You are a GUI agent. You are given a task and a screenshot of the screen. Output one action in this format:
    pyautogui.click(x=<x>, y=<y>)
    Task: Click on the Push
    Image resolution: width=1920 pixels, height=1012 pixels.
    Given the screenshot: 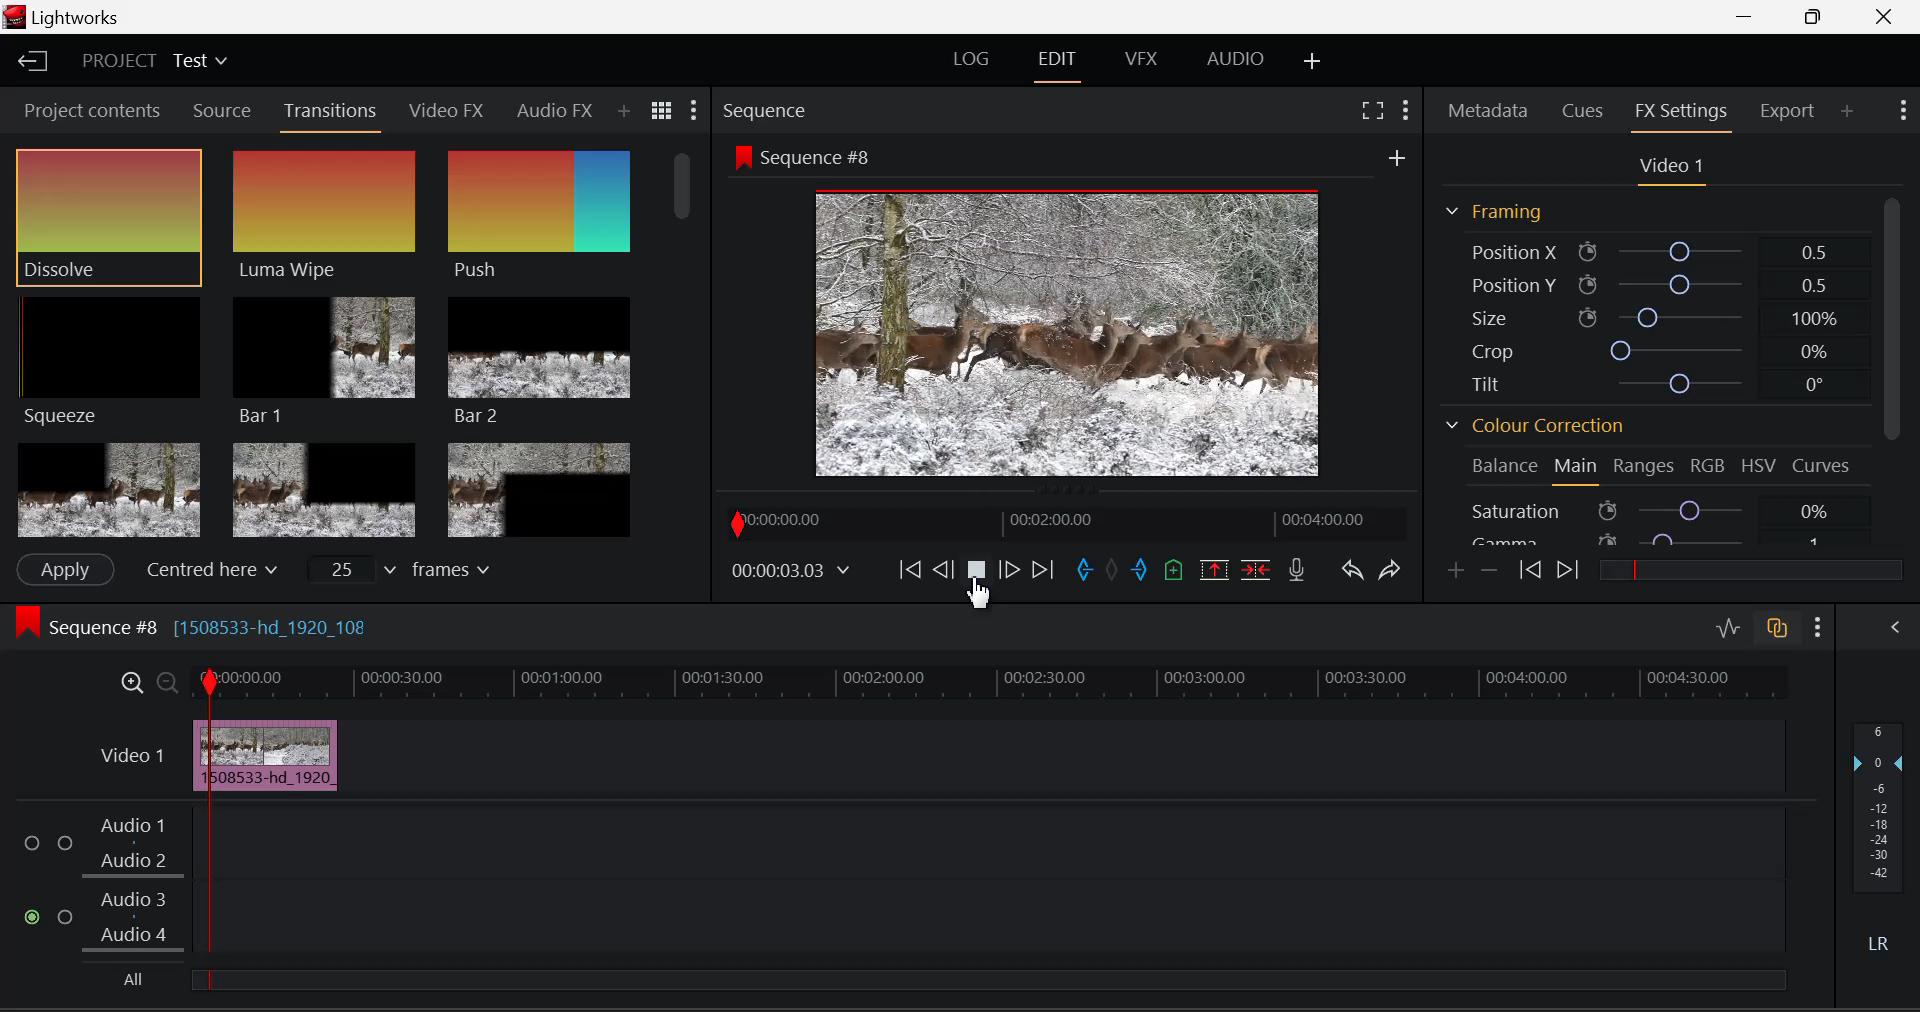 What is the action you would take?
    pyautogui.click(x=539, y=218)
    